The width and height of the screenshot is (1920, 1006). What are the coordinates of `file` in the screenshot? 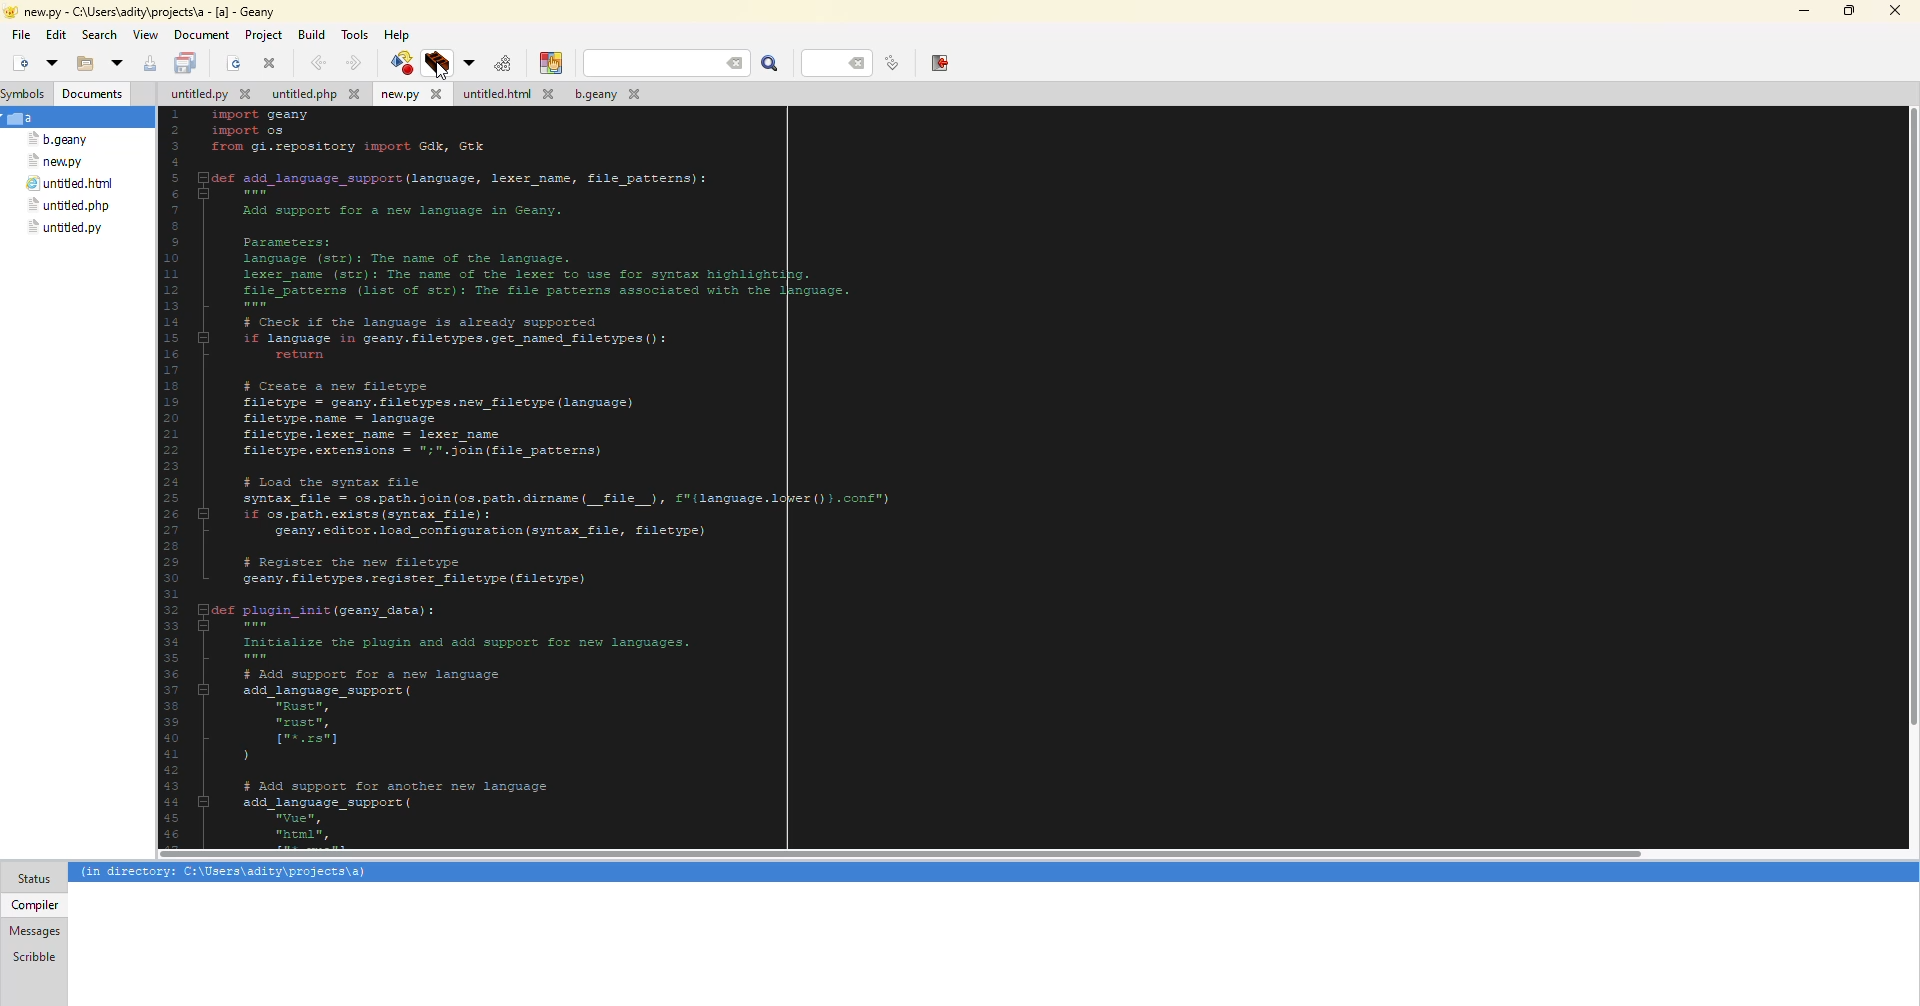 It's located at (61, 141).